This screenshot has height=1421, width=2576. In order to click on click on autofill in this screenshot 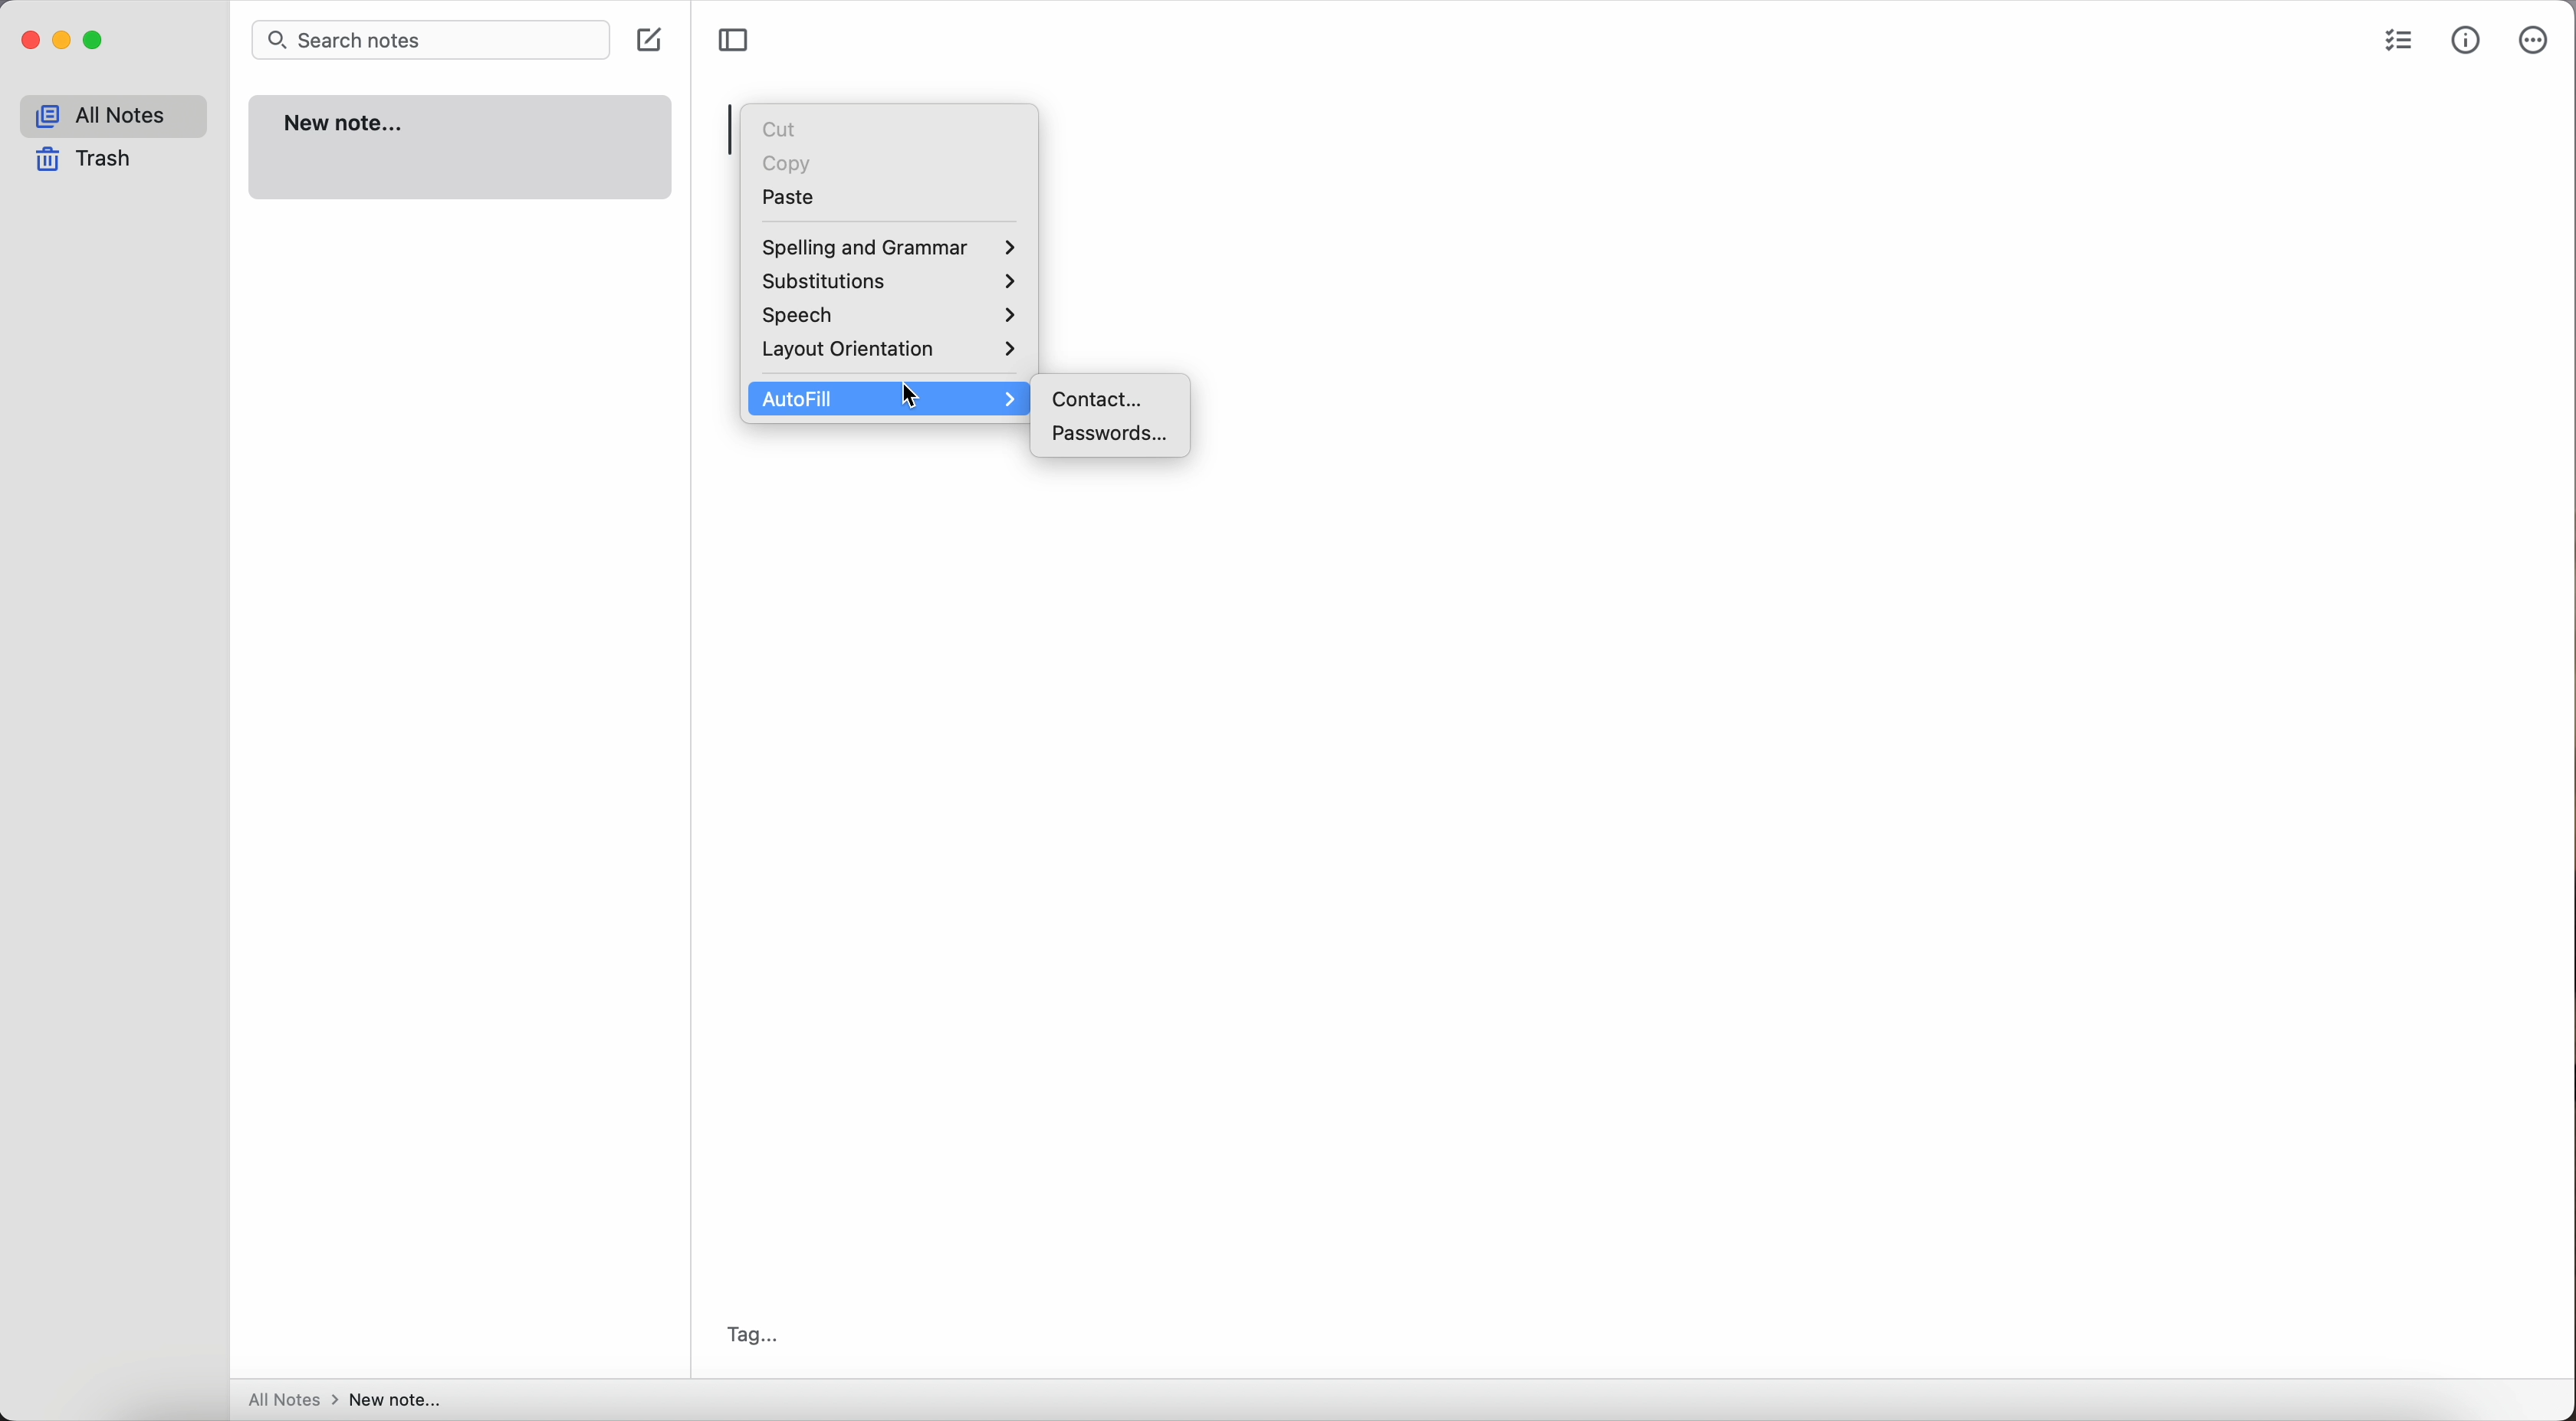, I will do `click(892, 398)`.